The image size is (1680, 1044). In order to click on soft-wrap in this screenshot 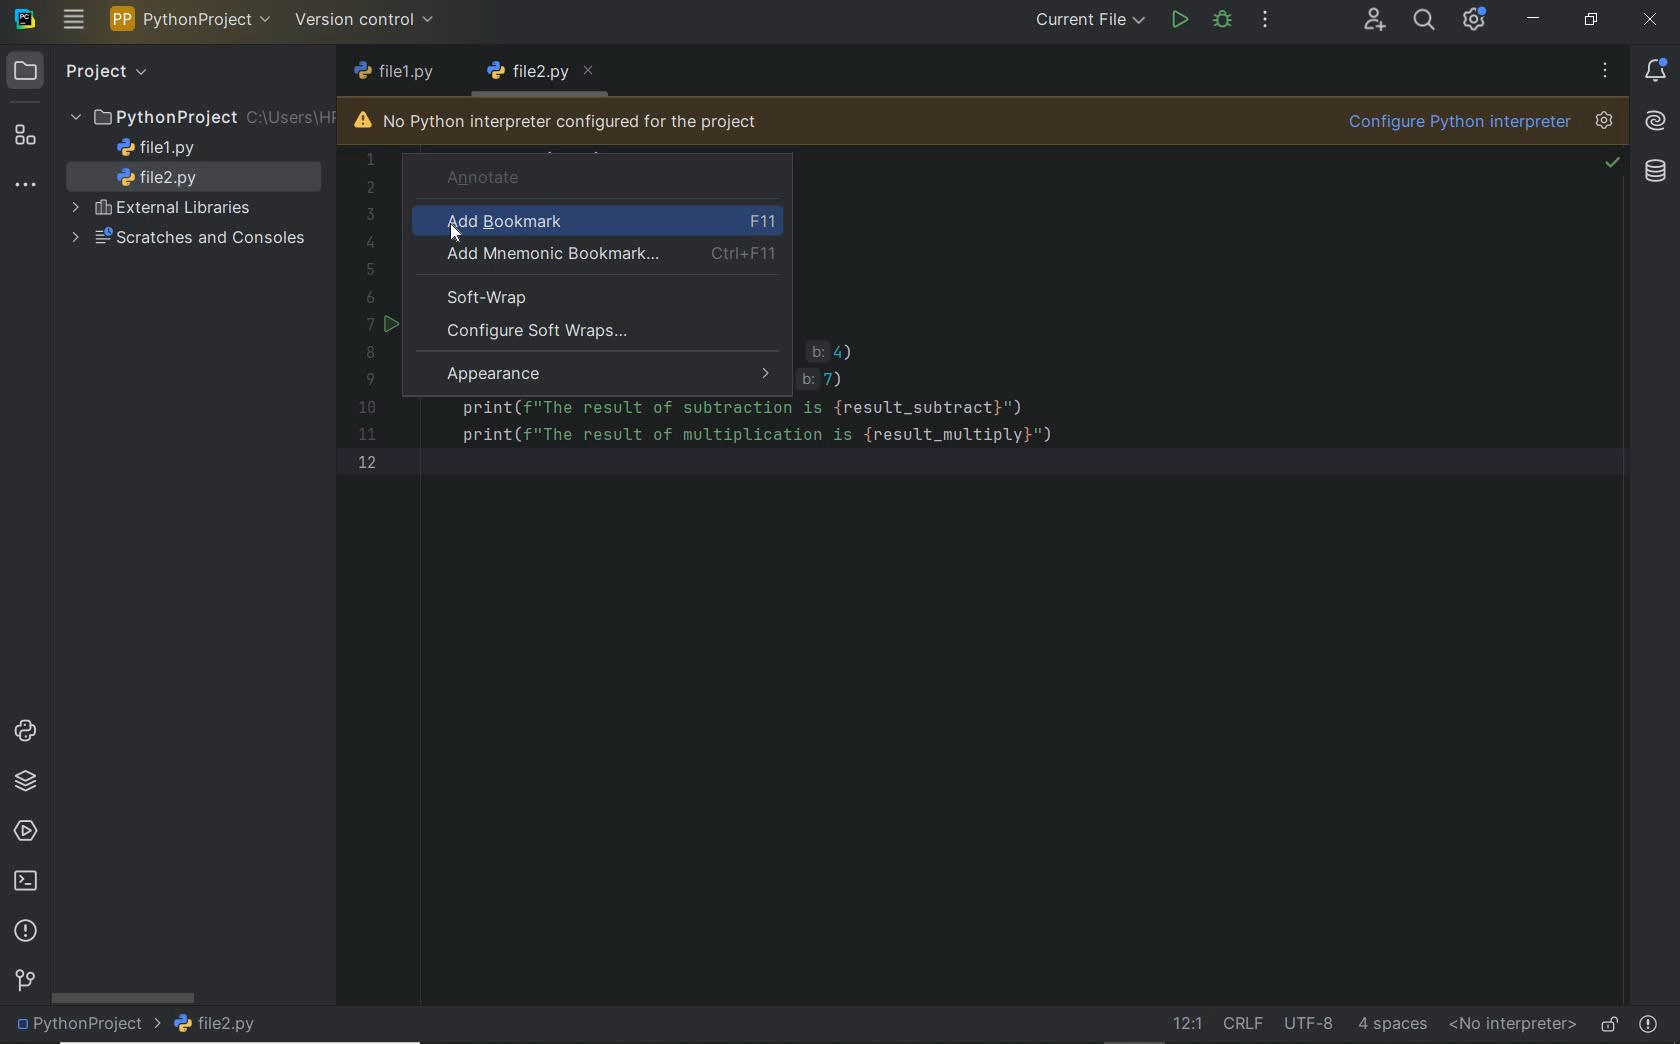, I will do `click(483, 298)`.